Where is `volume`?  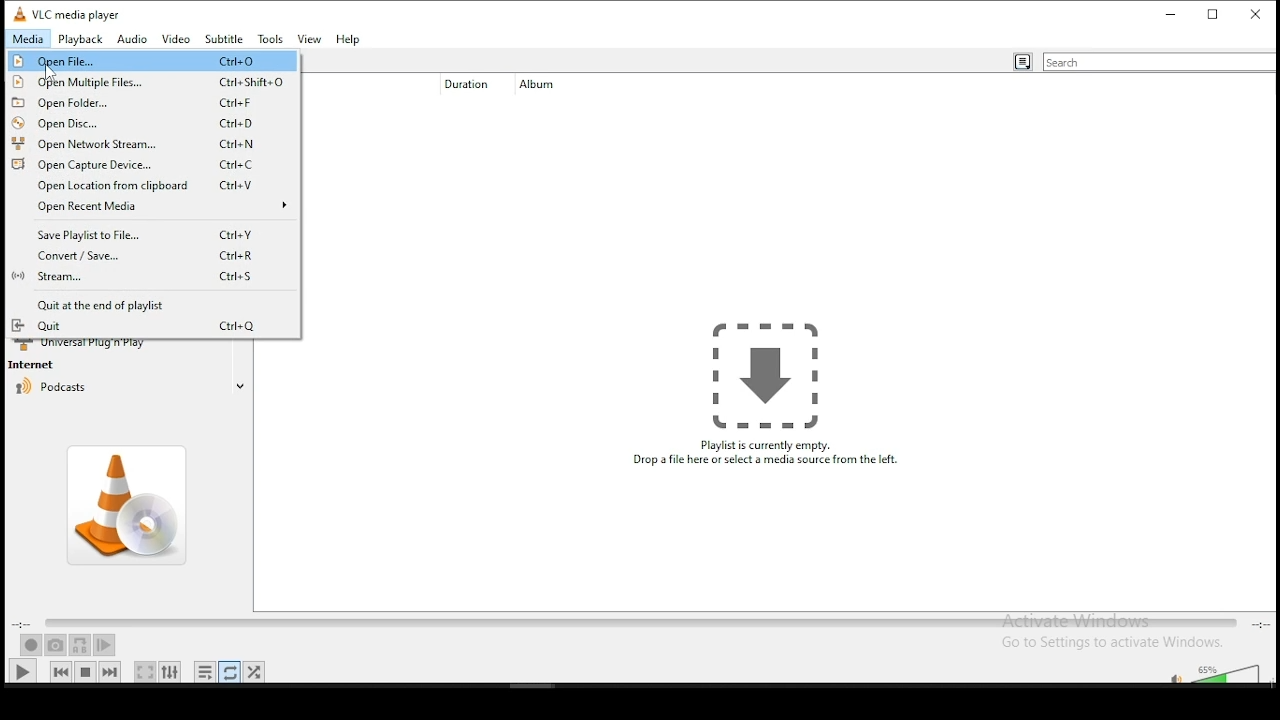 volume is located at coordinates (1230, 673).